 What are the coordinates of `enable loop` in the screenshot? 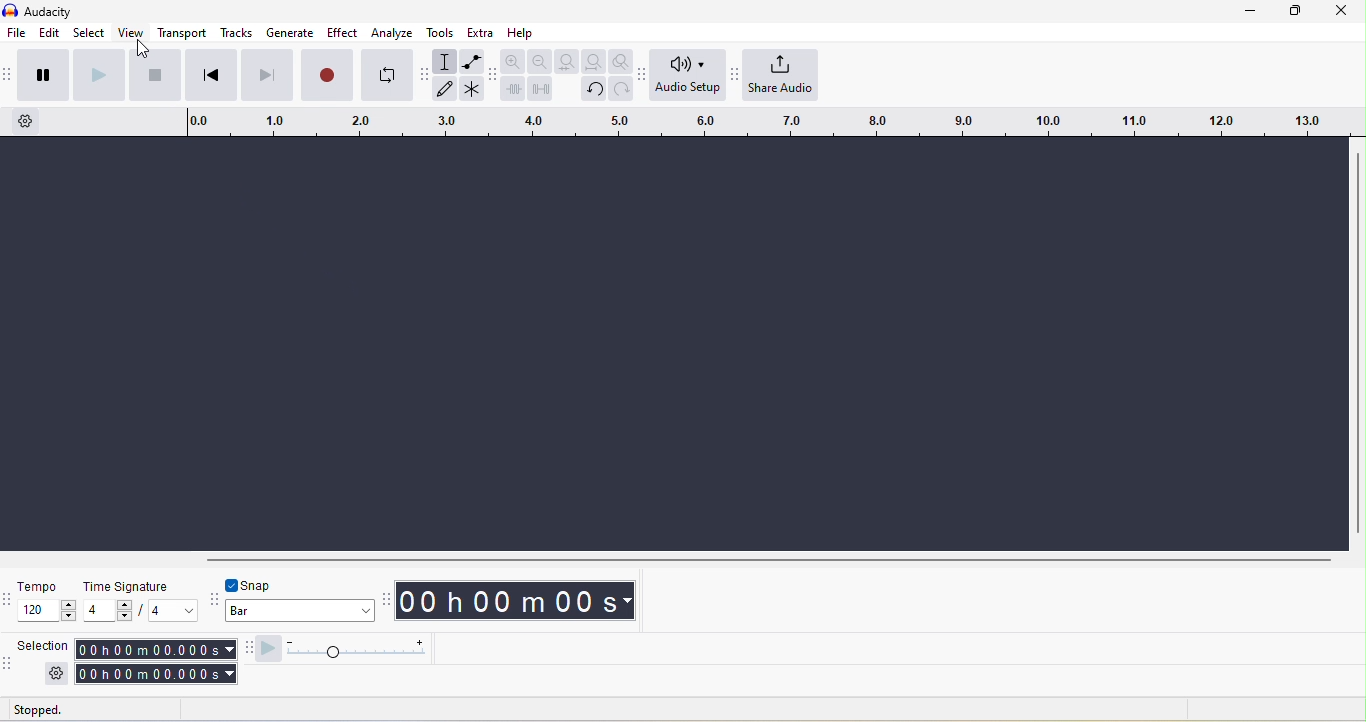 It's located at (387, 76).